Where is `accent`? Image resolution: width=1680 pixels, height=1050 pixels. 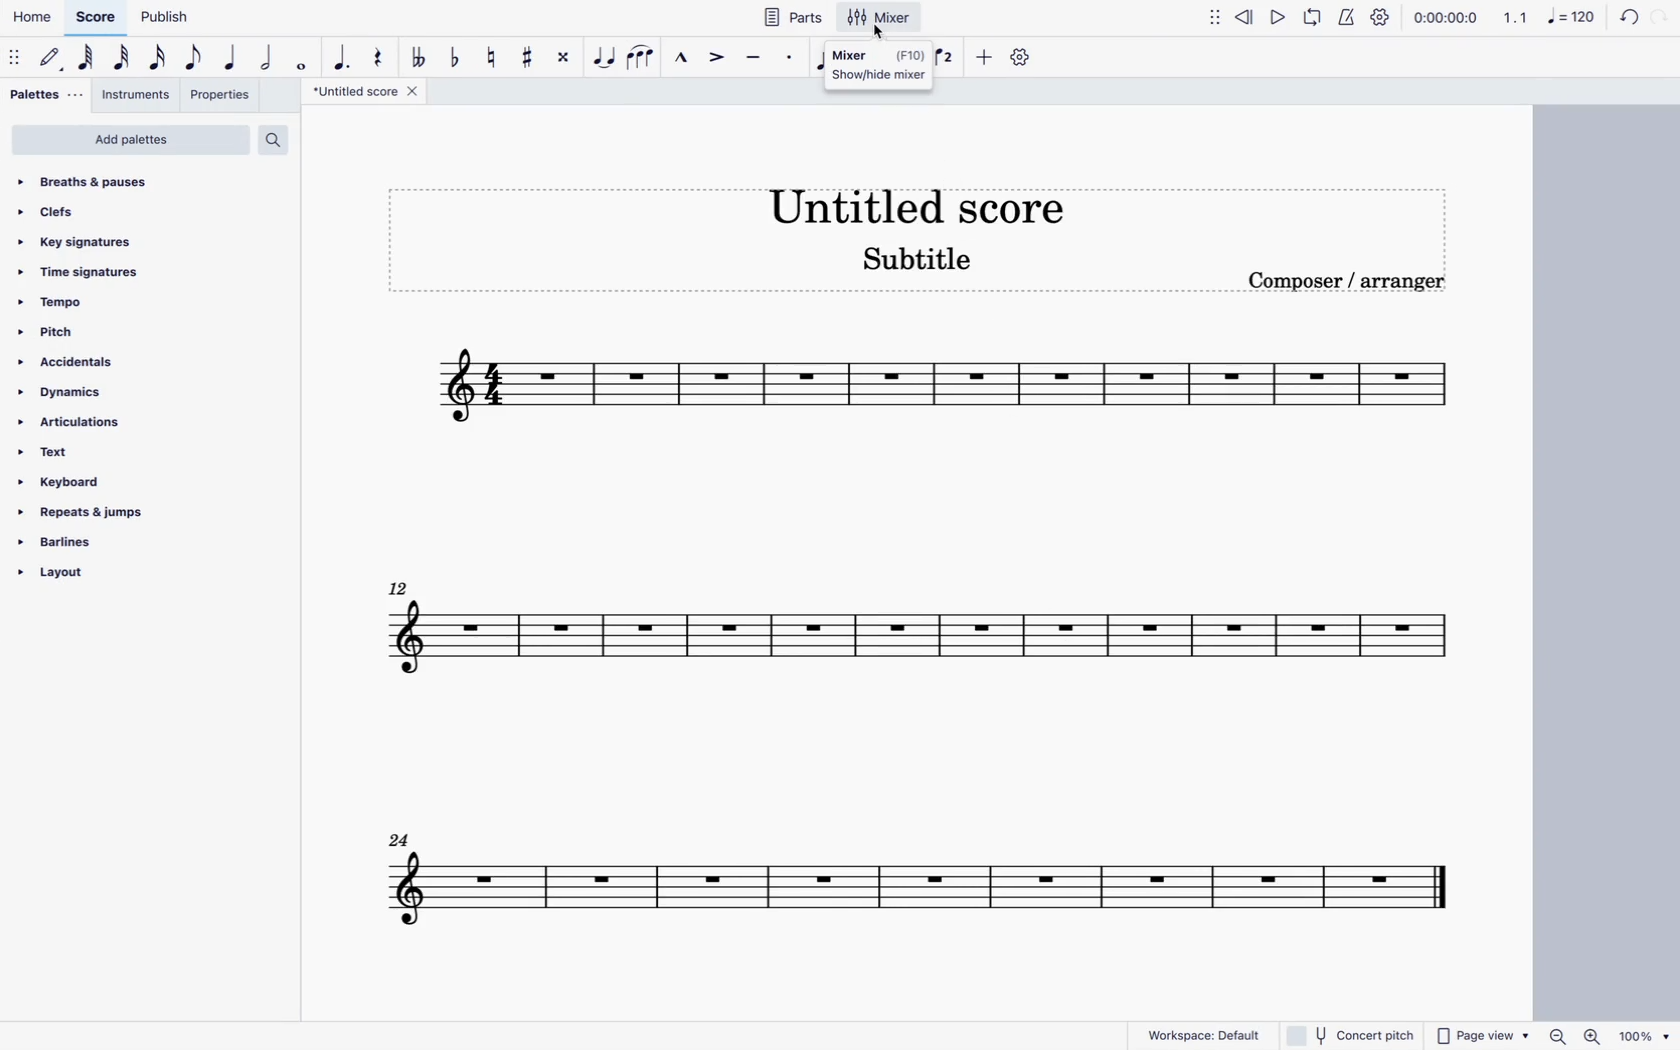 accent is located at coordinates (714, 57).